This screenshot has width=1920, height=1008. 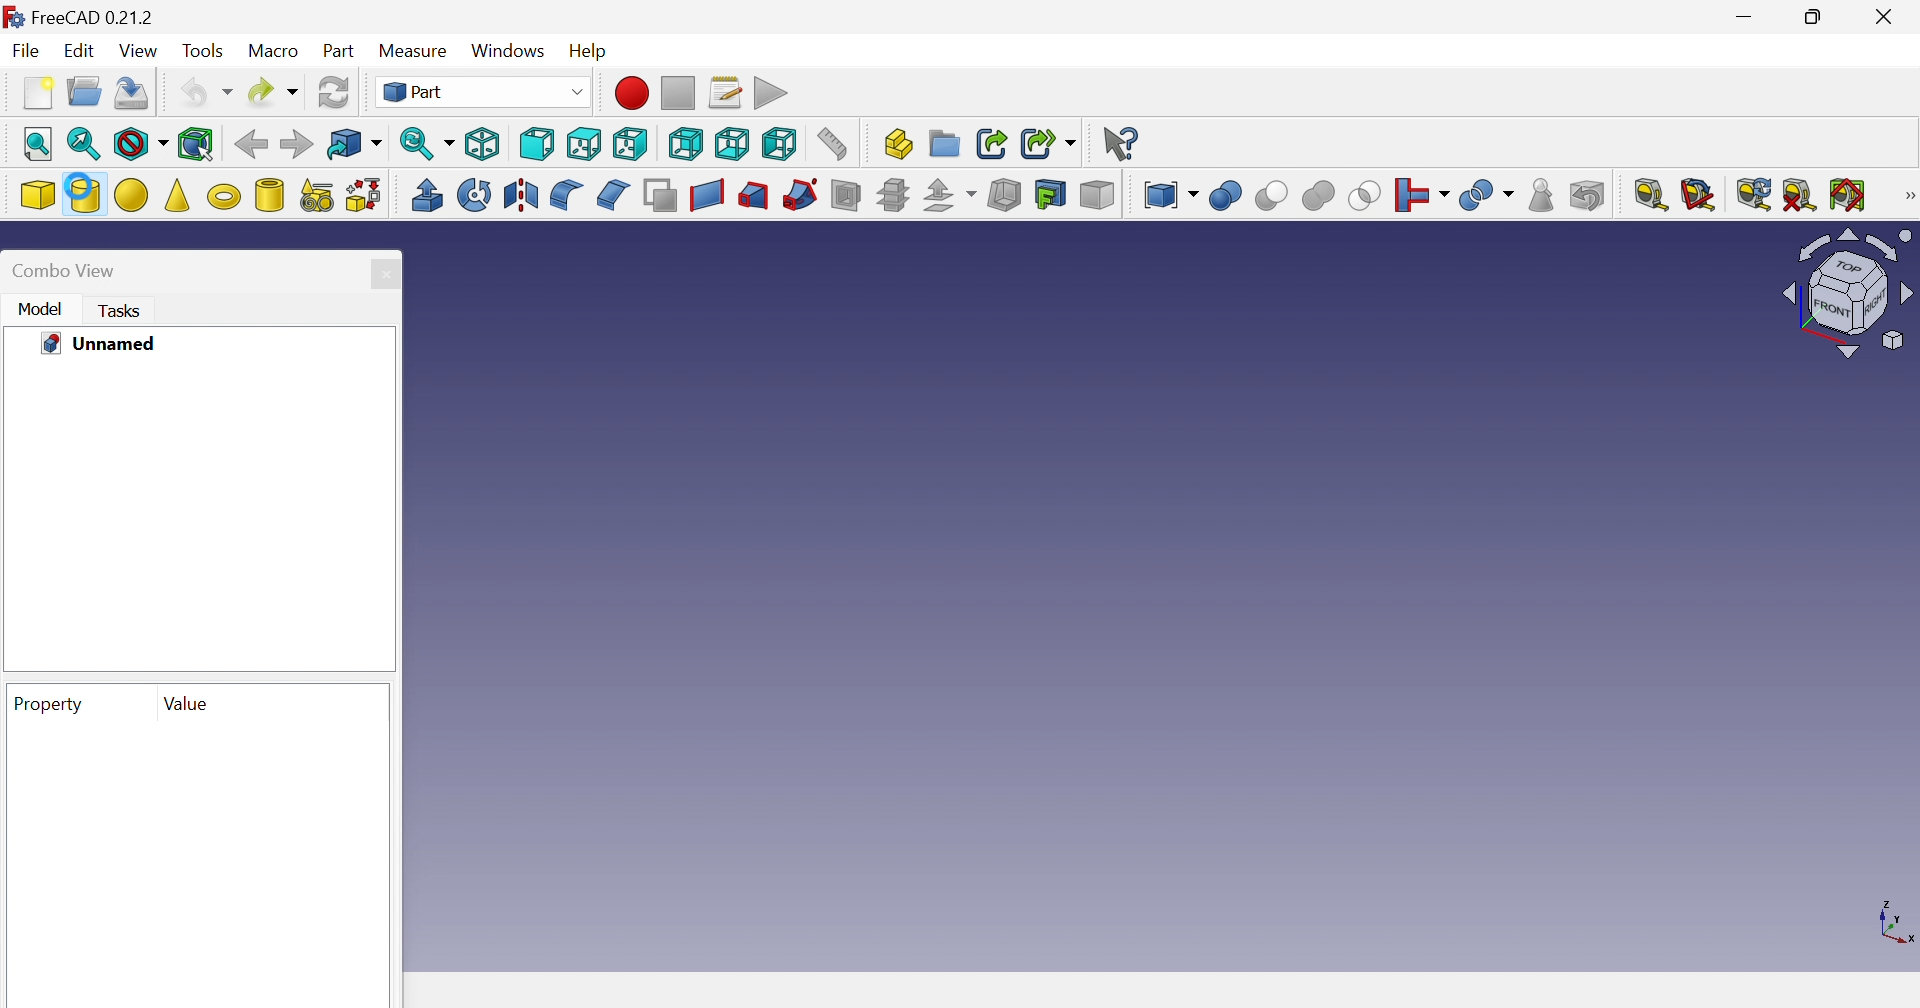 What do you see at coordinates (600, 55) in the screenshot?
I see `Help` at bounding box center [600, 55].